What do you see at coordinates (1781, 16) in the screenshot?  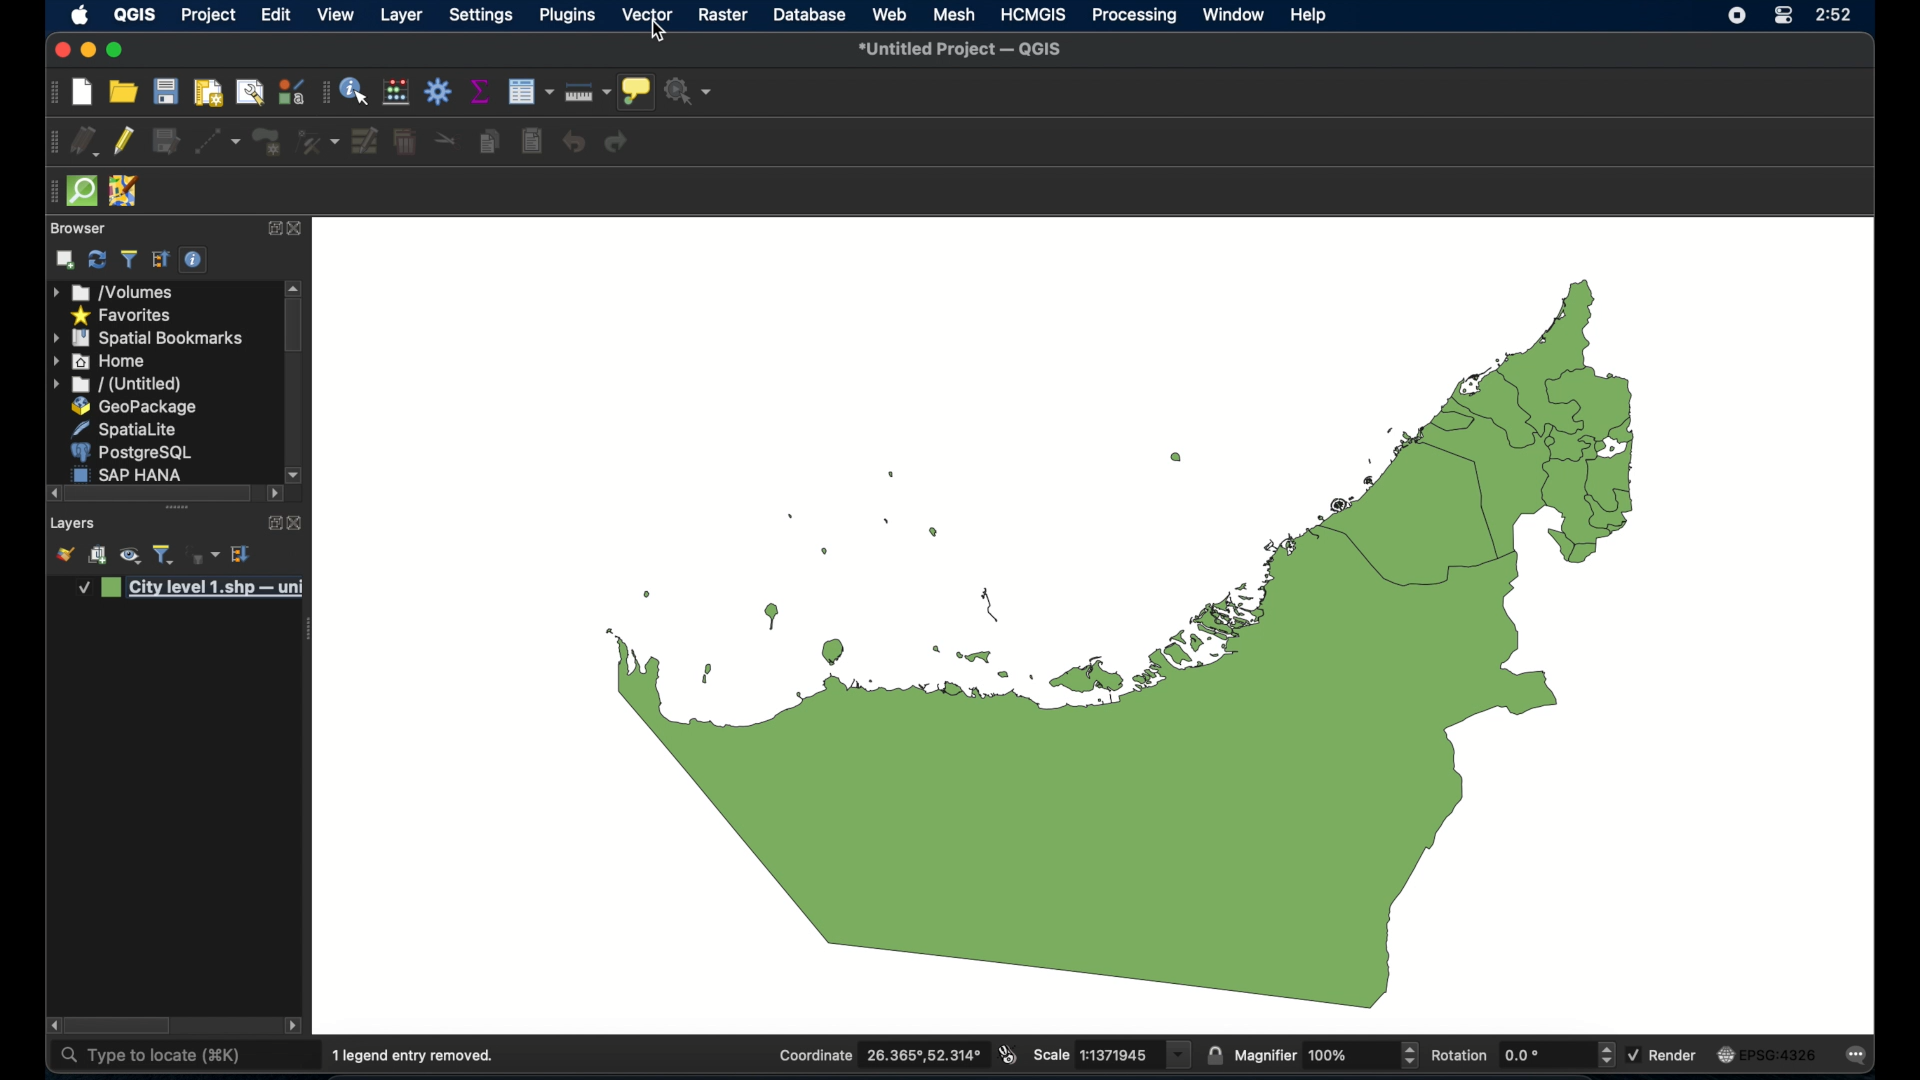 I see `control center` at bounding box center [1781, 16].